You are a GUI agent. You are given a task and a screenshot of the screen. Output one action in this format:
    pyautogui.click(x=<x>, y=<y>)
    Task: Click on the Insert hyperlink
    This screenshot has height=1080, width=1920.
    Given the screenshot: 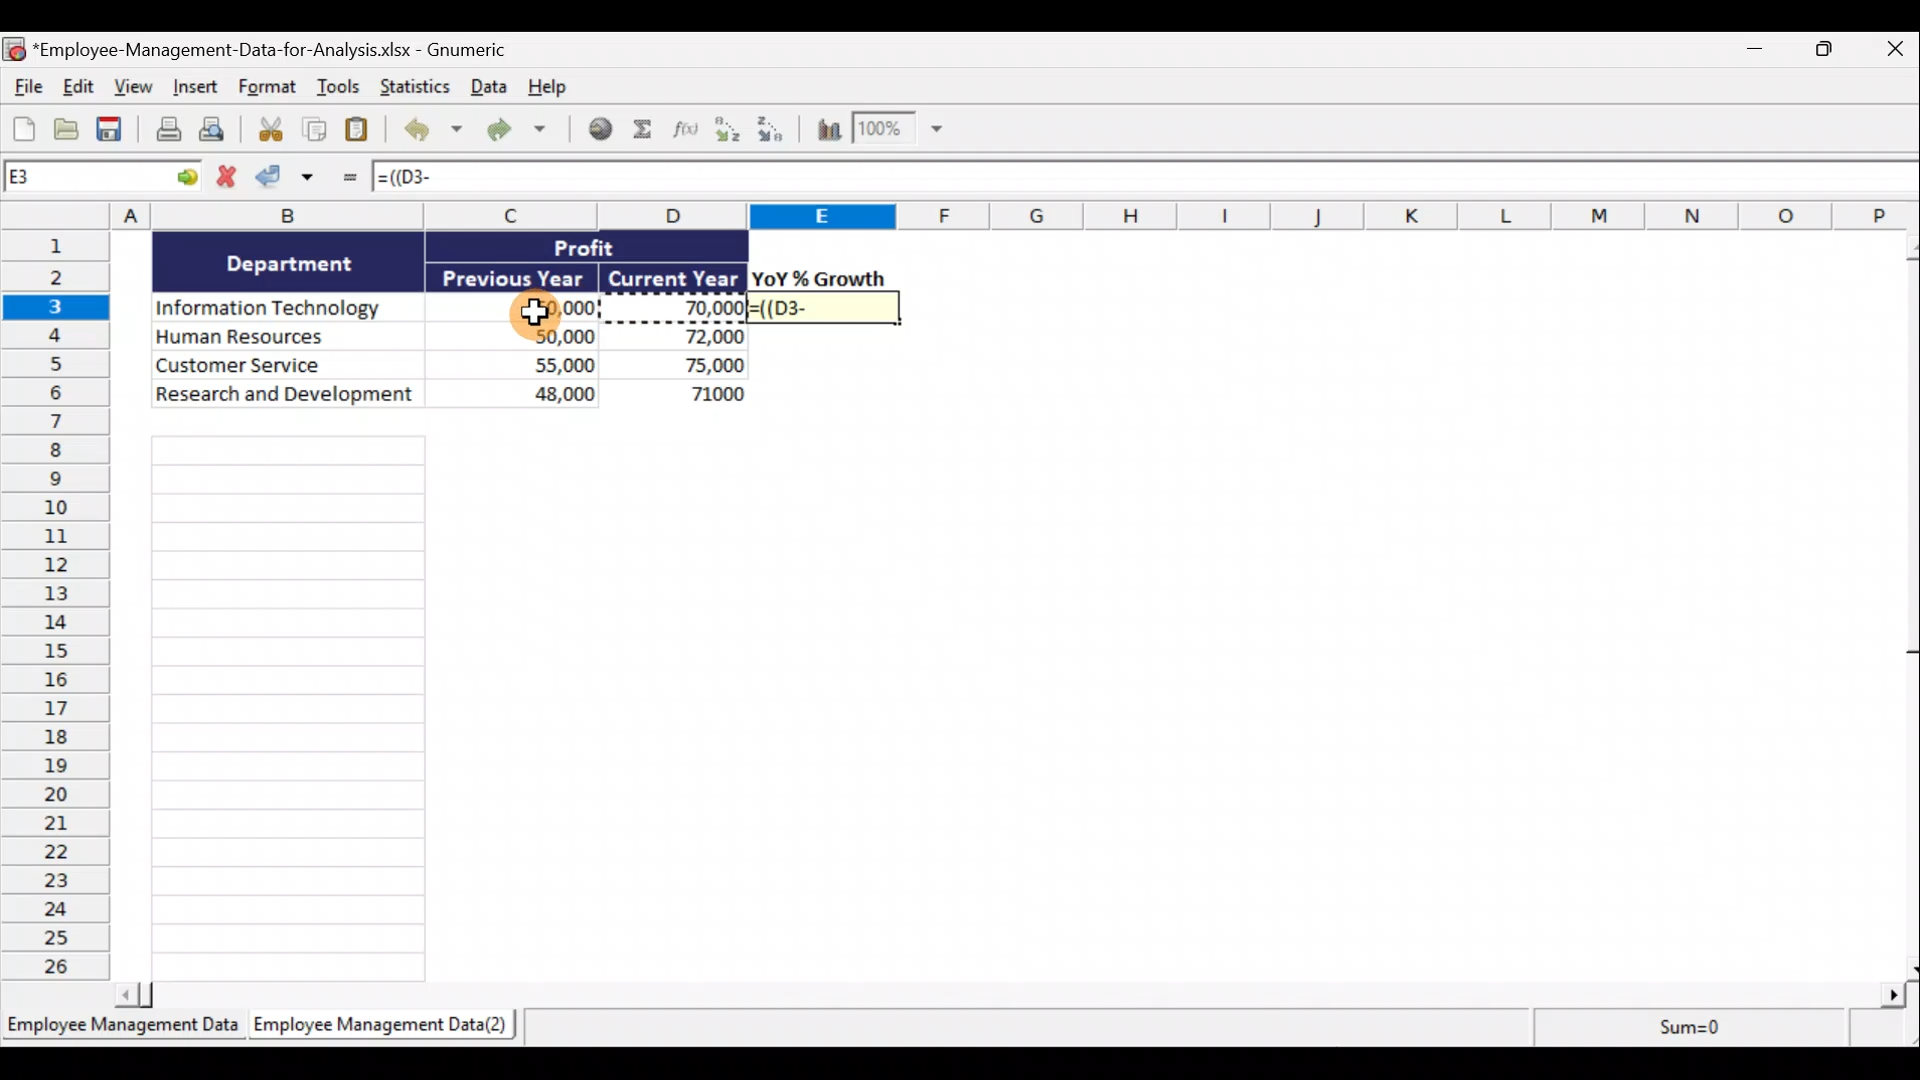 What is the action you would take?
    pyautogui.click(x=599, y=131)
    